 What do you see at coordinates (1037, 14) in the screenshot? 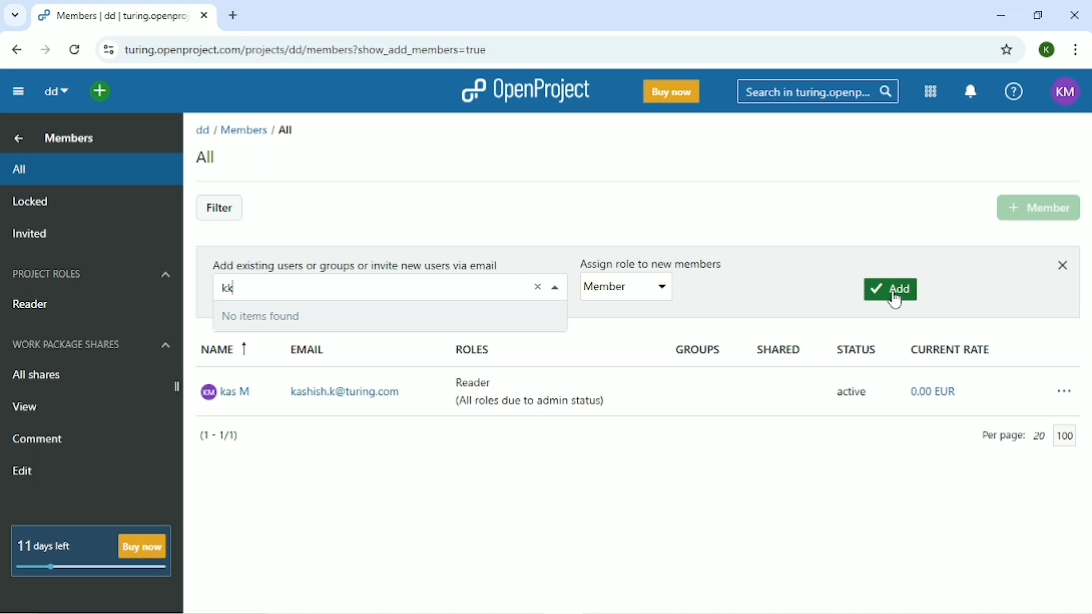
I see `Restore down` at bounding box center [1037, 14].